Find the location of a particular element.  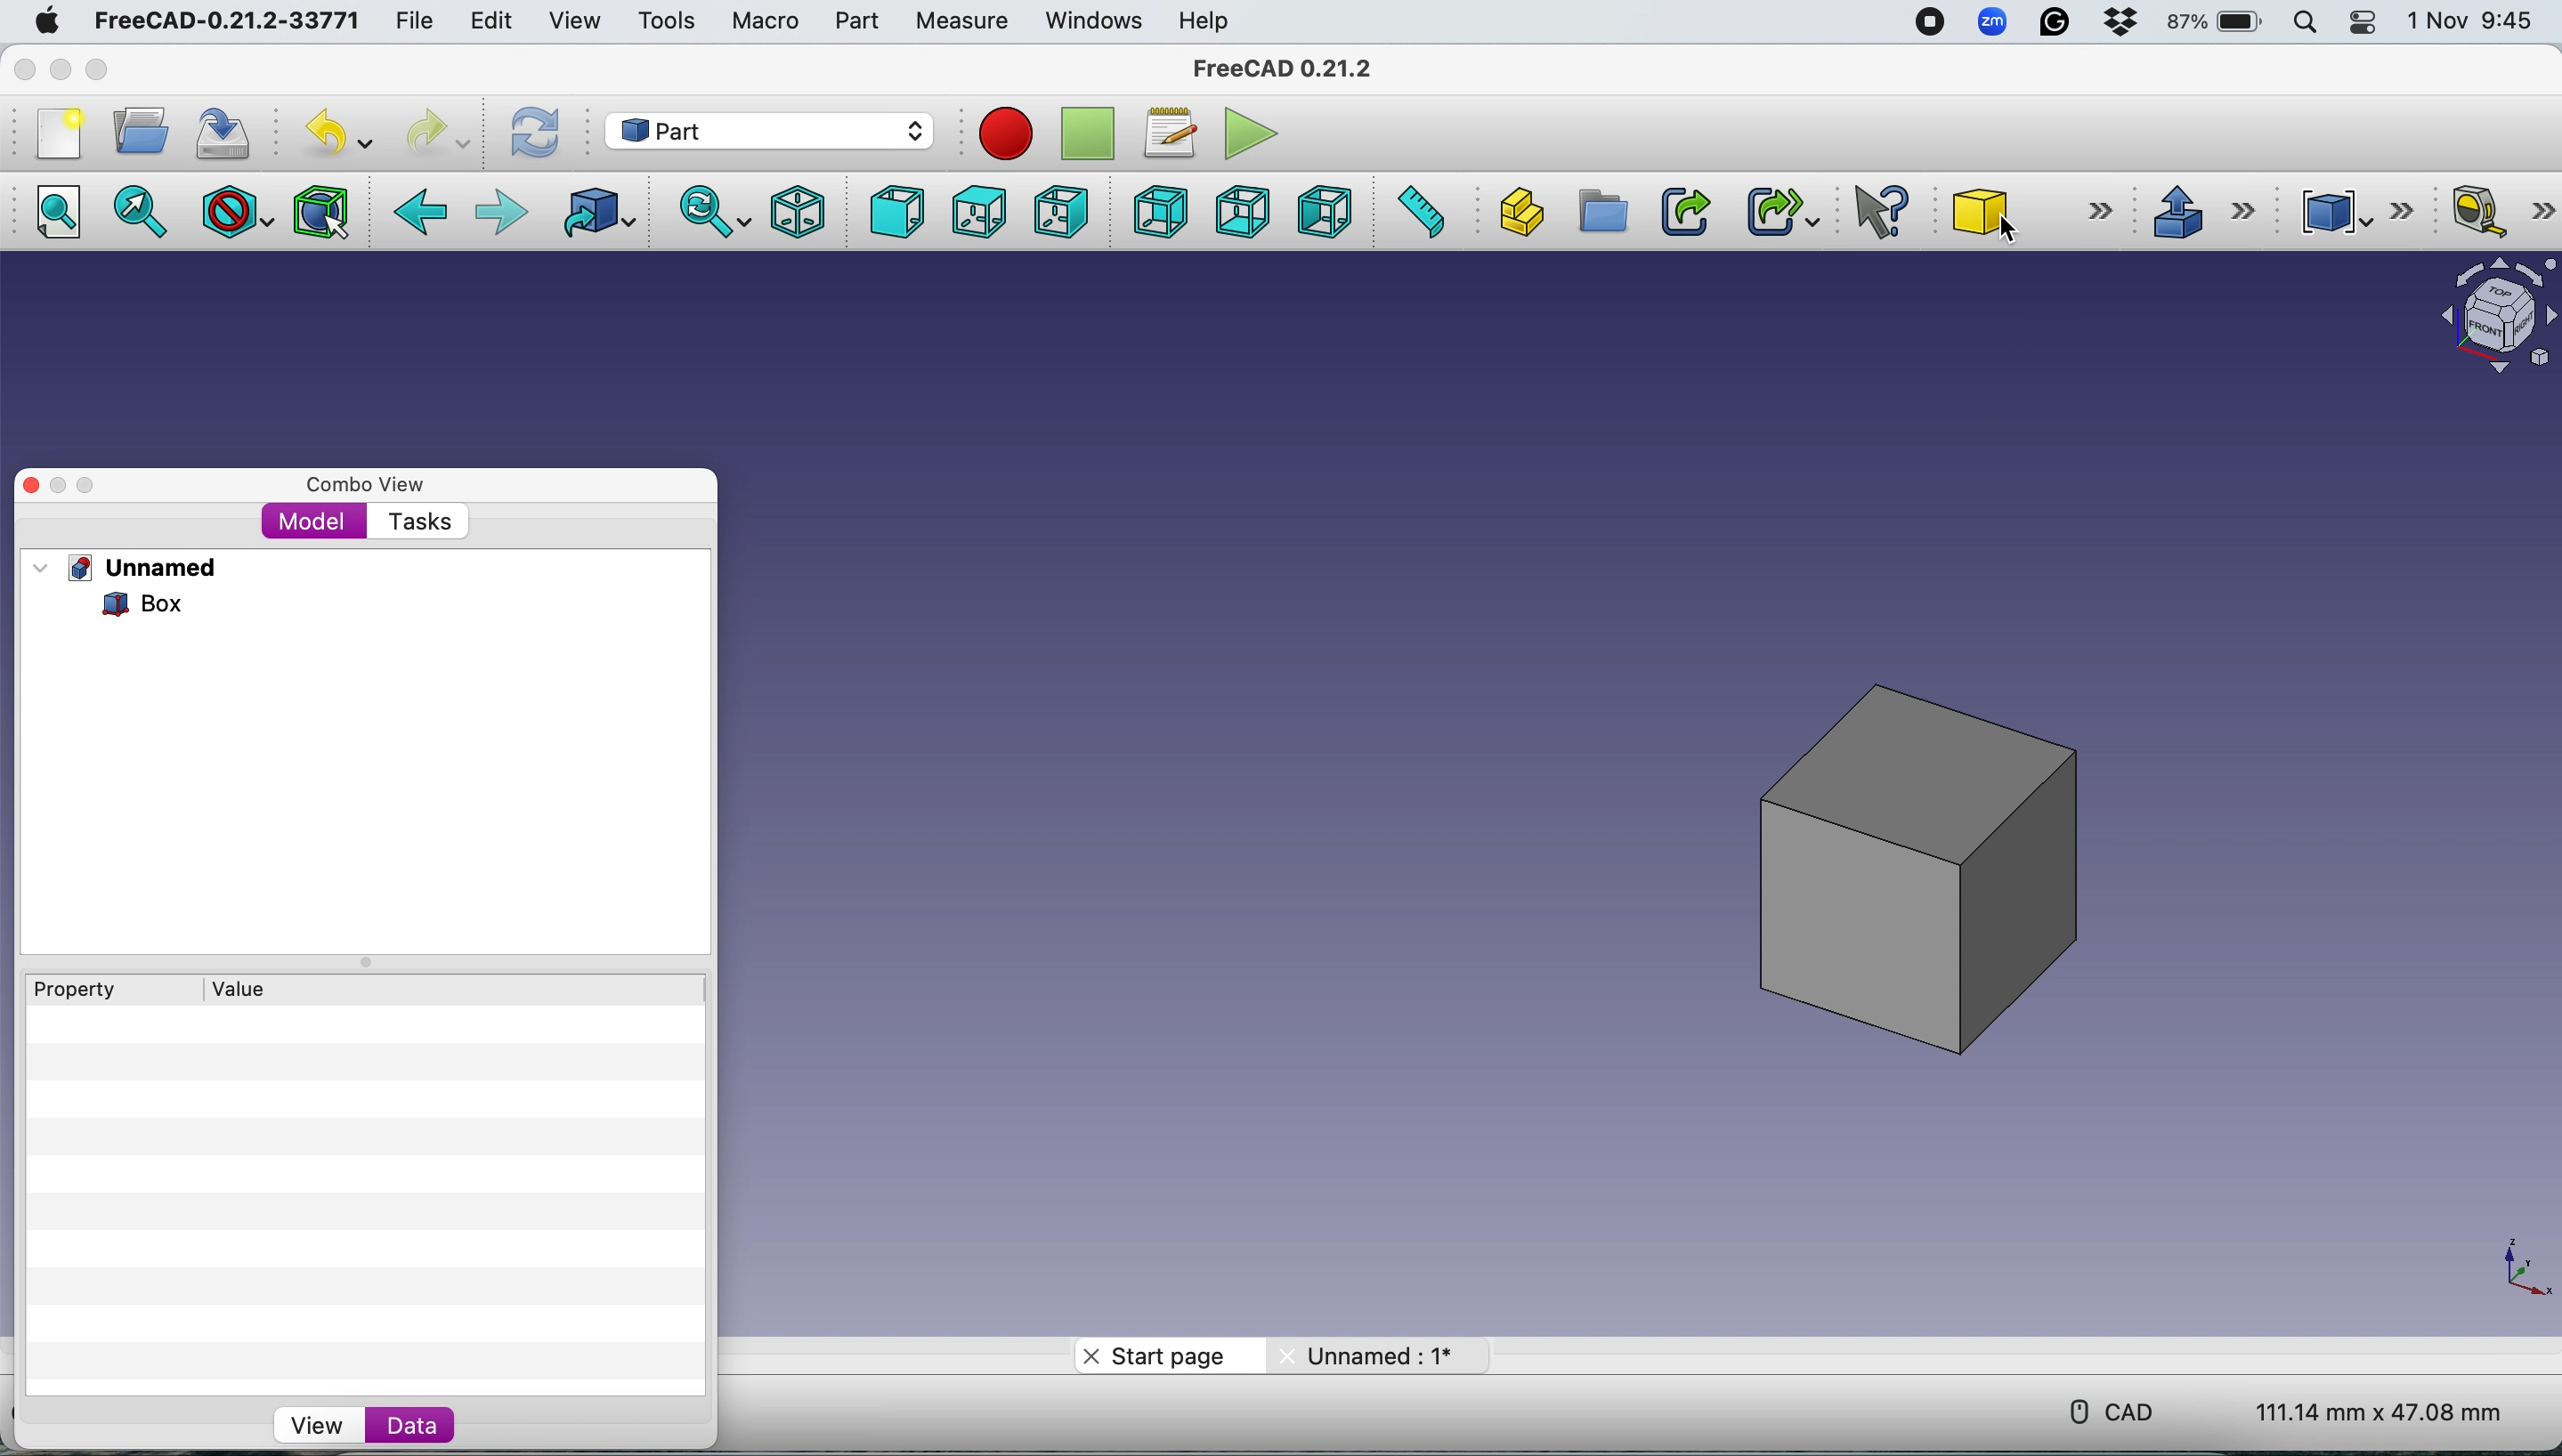

Windows is located at coordinates (1094, 22).